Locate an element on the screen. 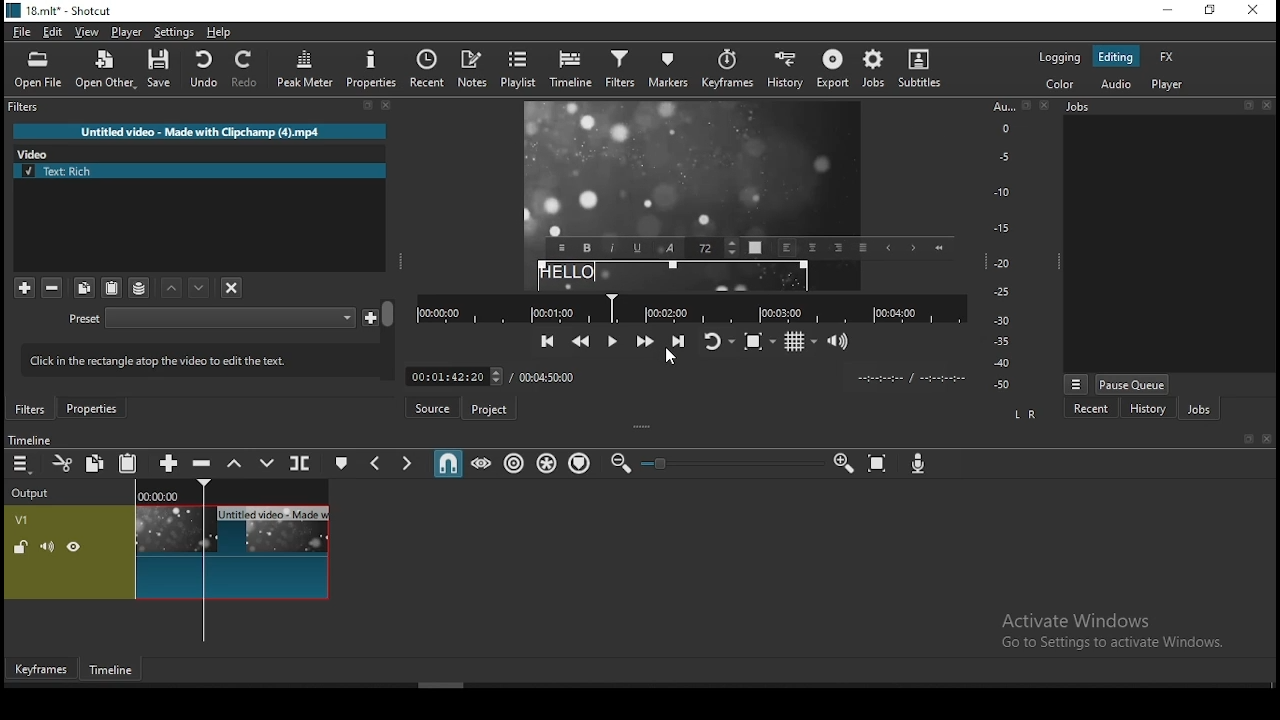 The image size is (1280, 720). lick in the rectangle atop the video to edit the text. is located at coordinates (191, 358).